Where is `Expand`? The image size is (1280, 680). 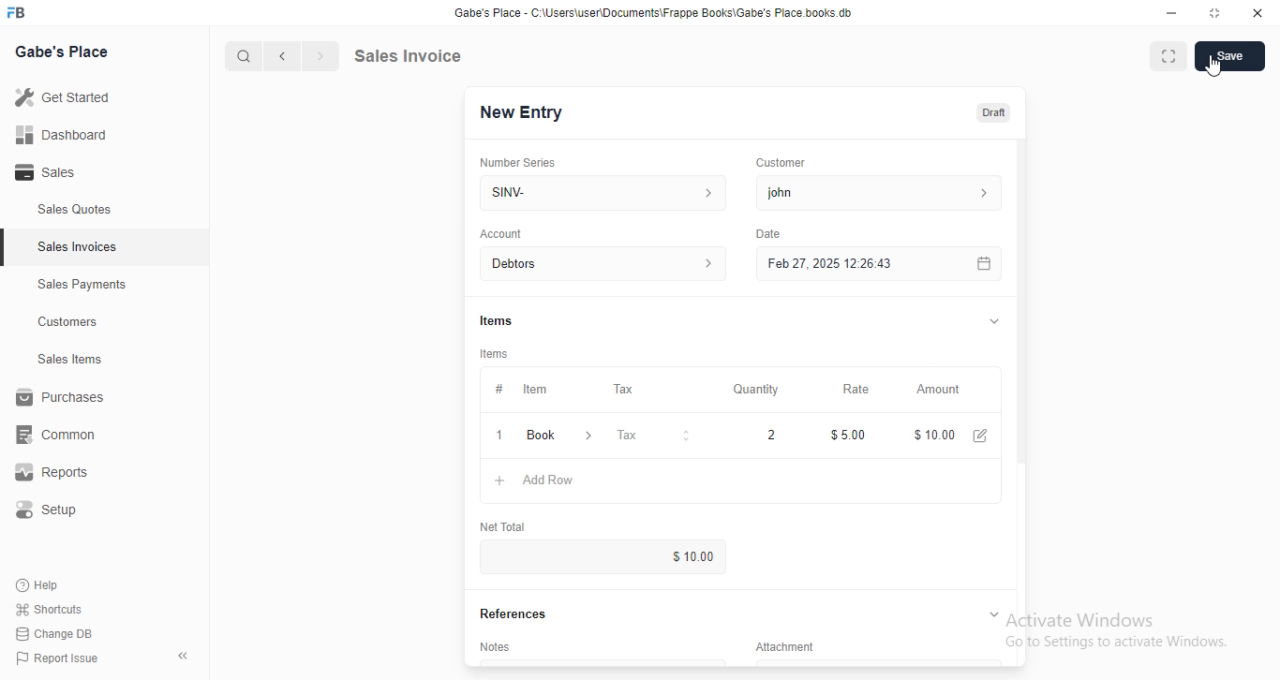 Expand is located at coordinates (989, 321).